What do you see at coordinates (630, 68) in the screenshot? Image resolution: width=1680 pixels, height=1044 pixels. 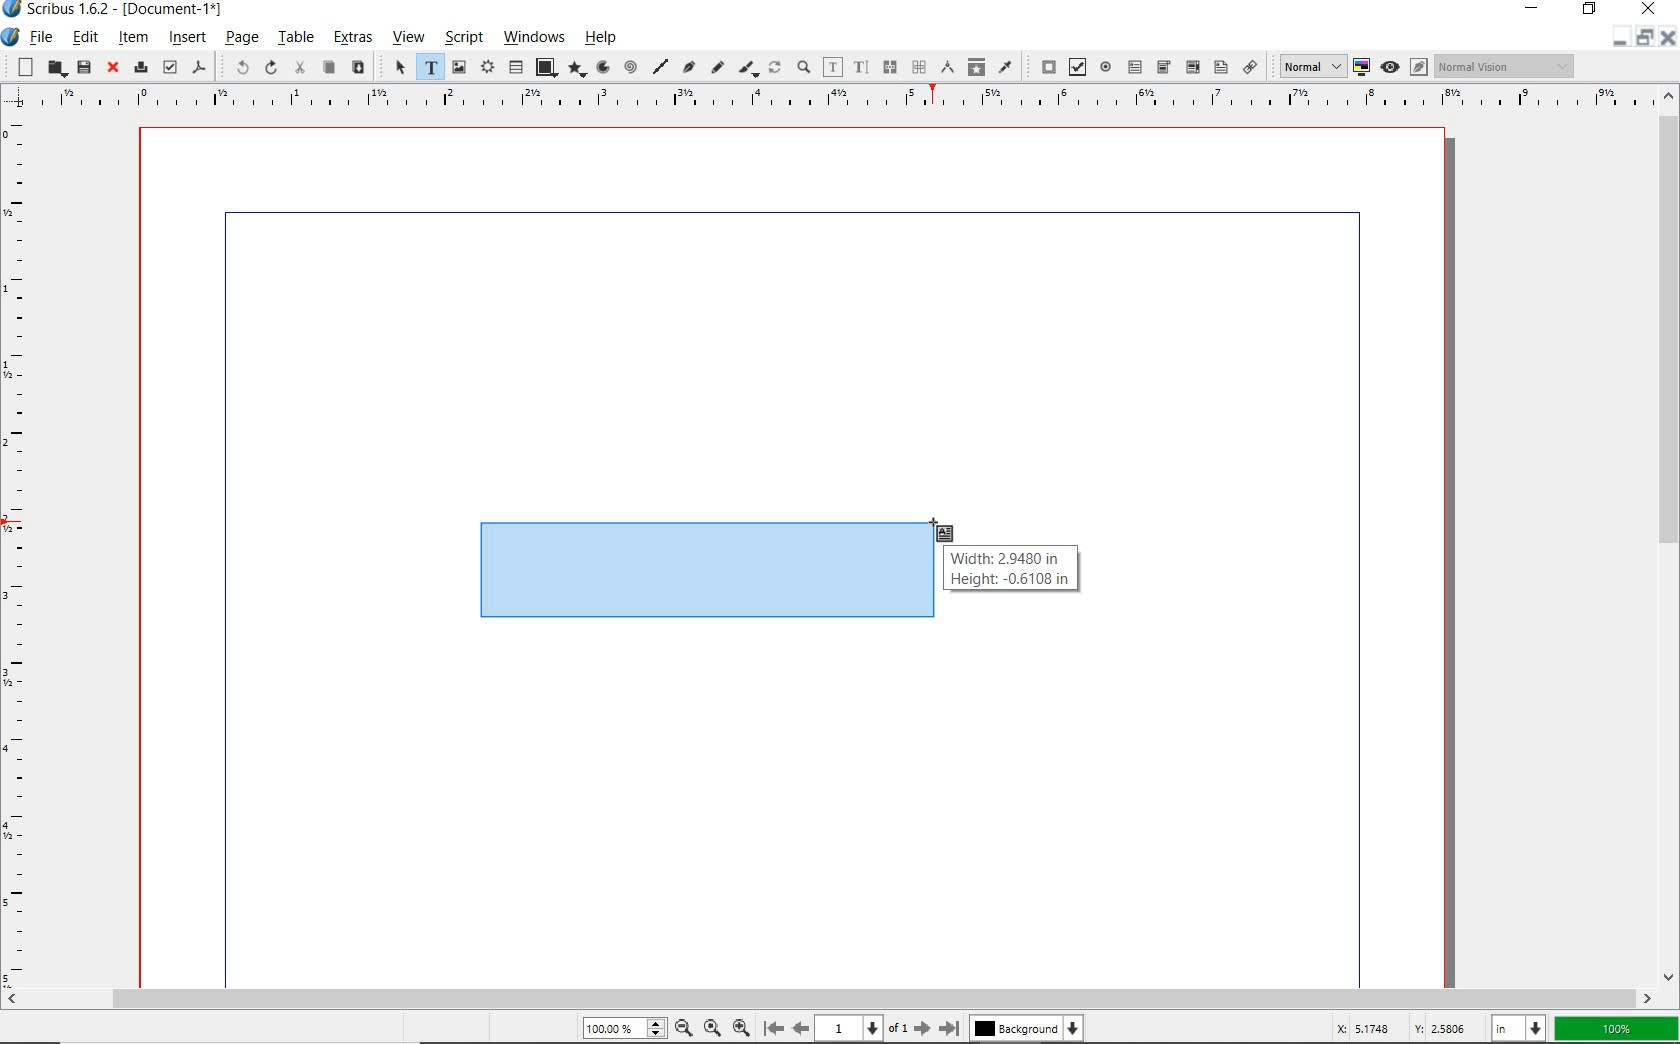 I see `spiral` at bounding box center [630, 68].